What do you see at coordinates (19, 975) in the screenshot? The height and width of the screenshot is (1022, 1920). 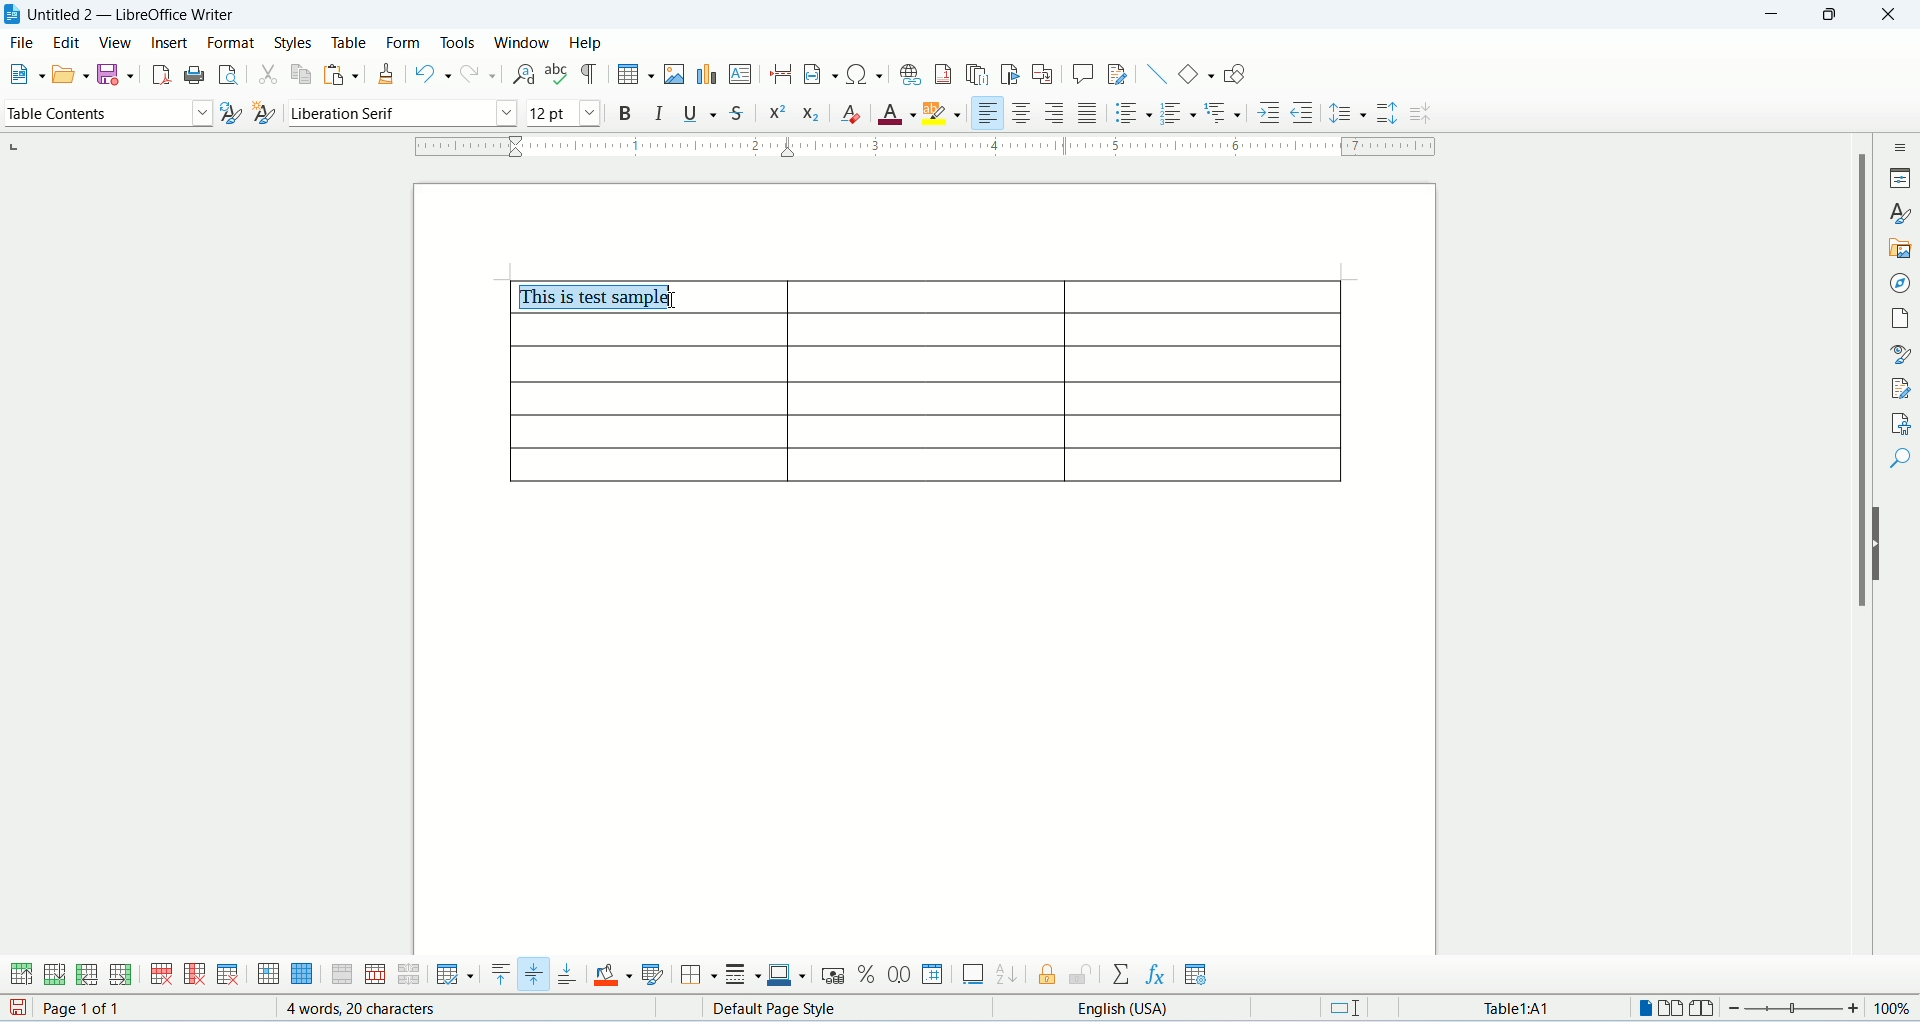 I see `insert rows above` at bounding box center [19, 975].